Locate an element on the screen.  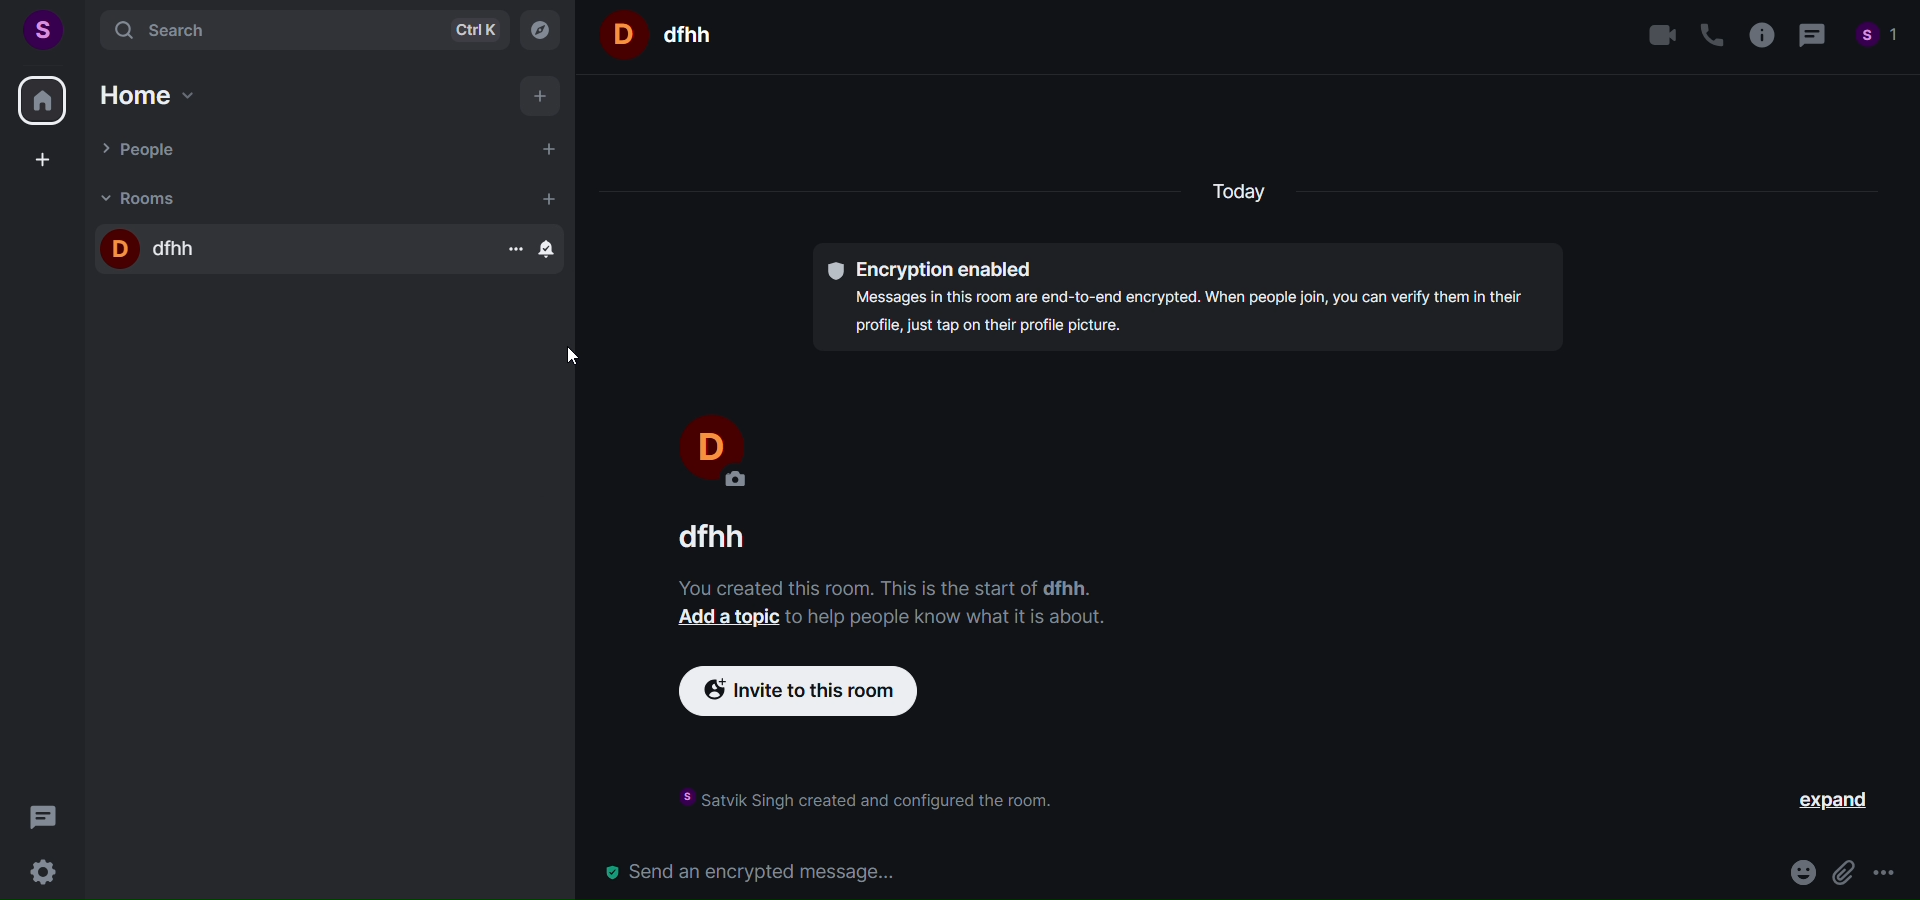
Room DP is located at coordinates (619, 34).